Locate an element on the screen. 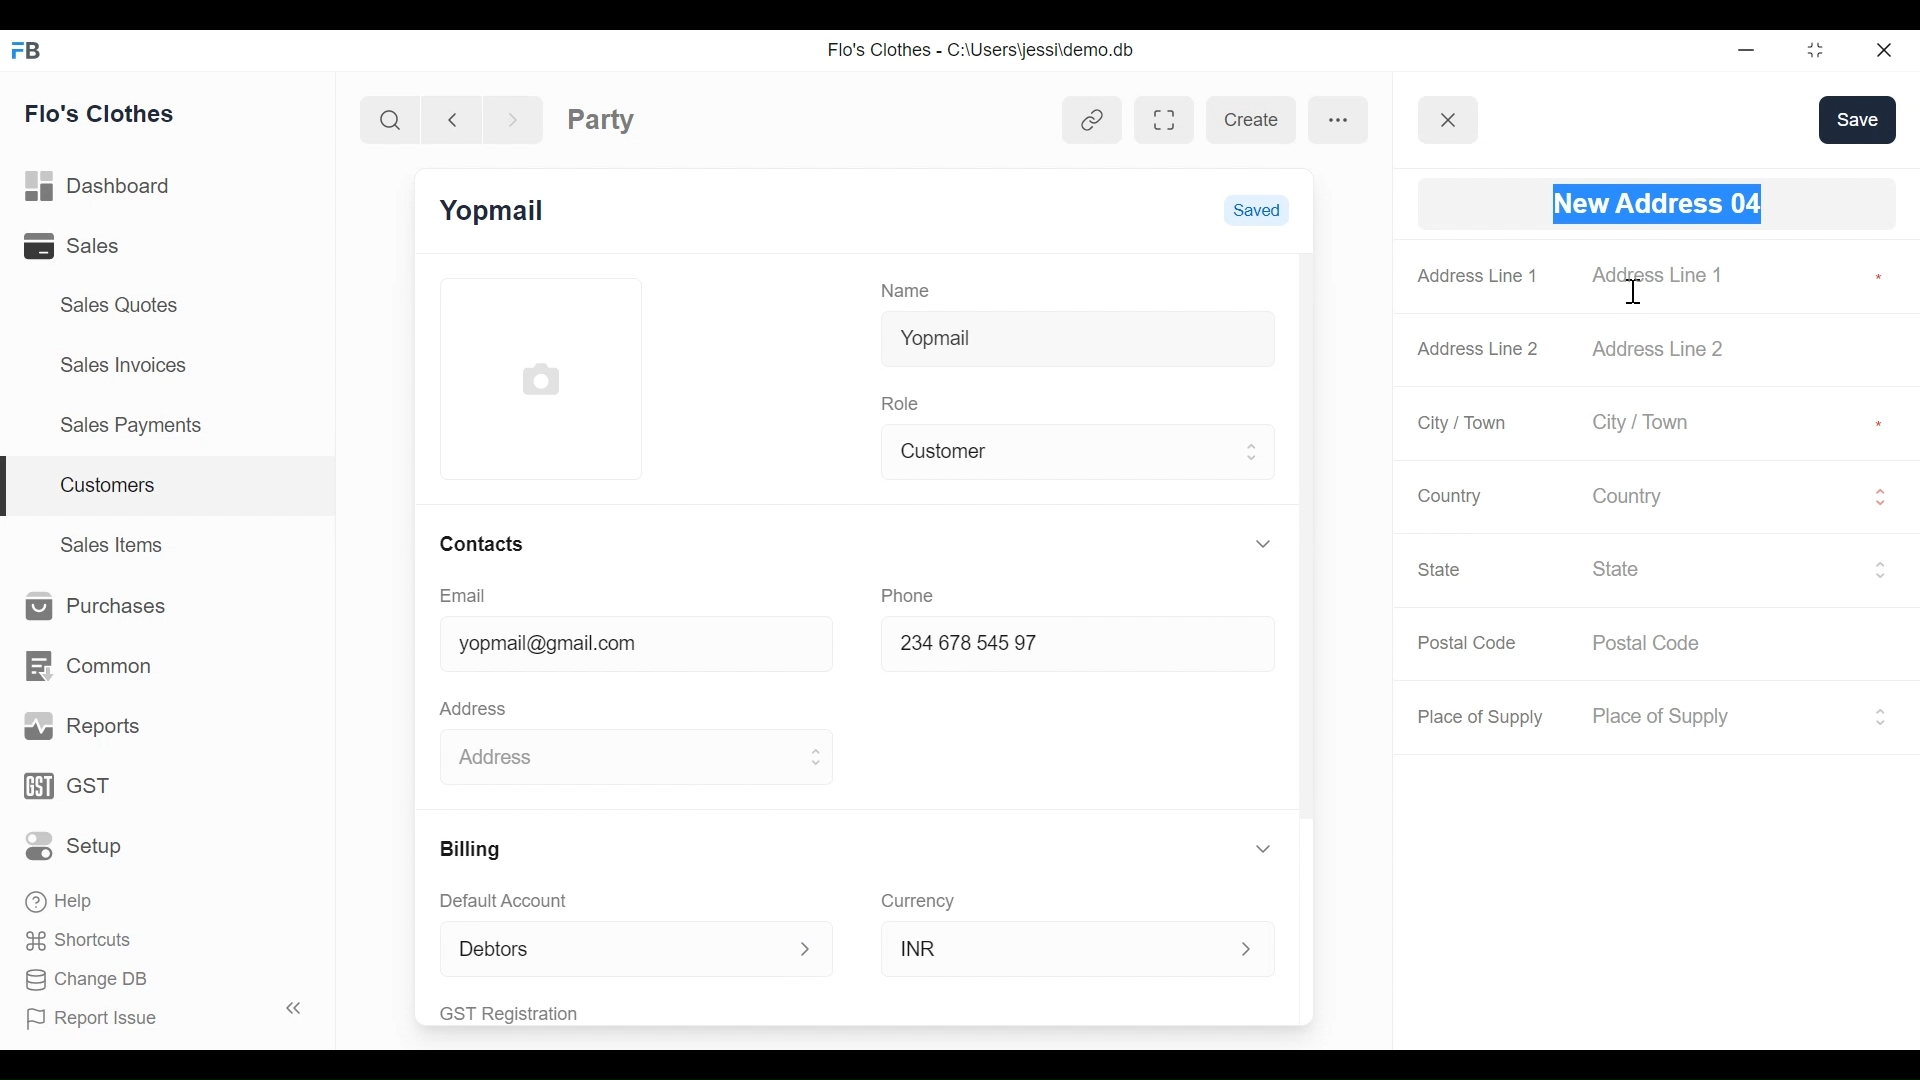 The height and width of the screenshot is (1080, 1920). Sales Quotes is located at coordinates (121, 305).